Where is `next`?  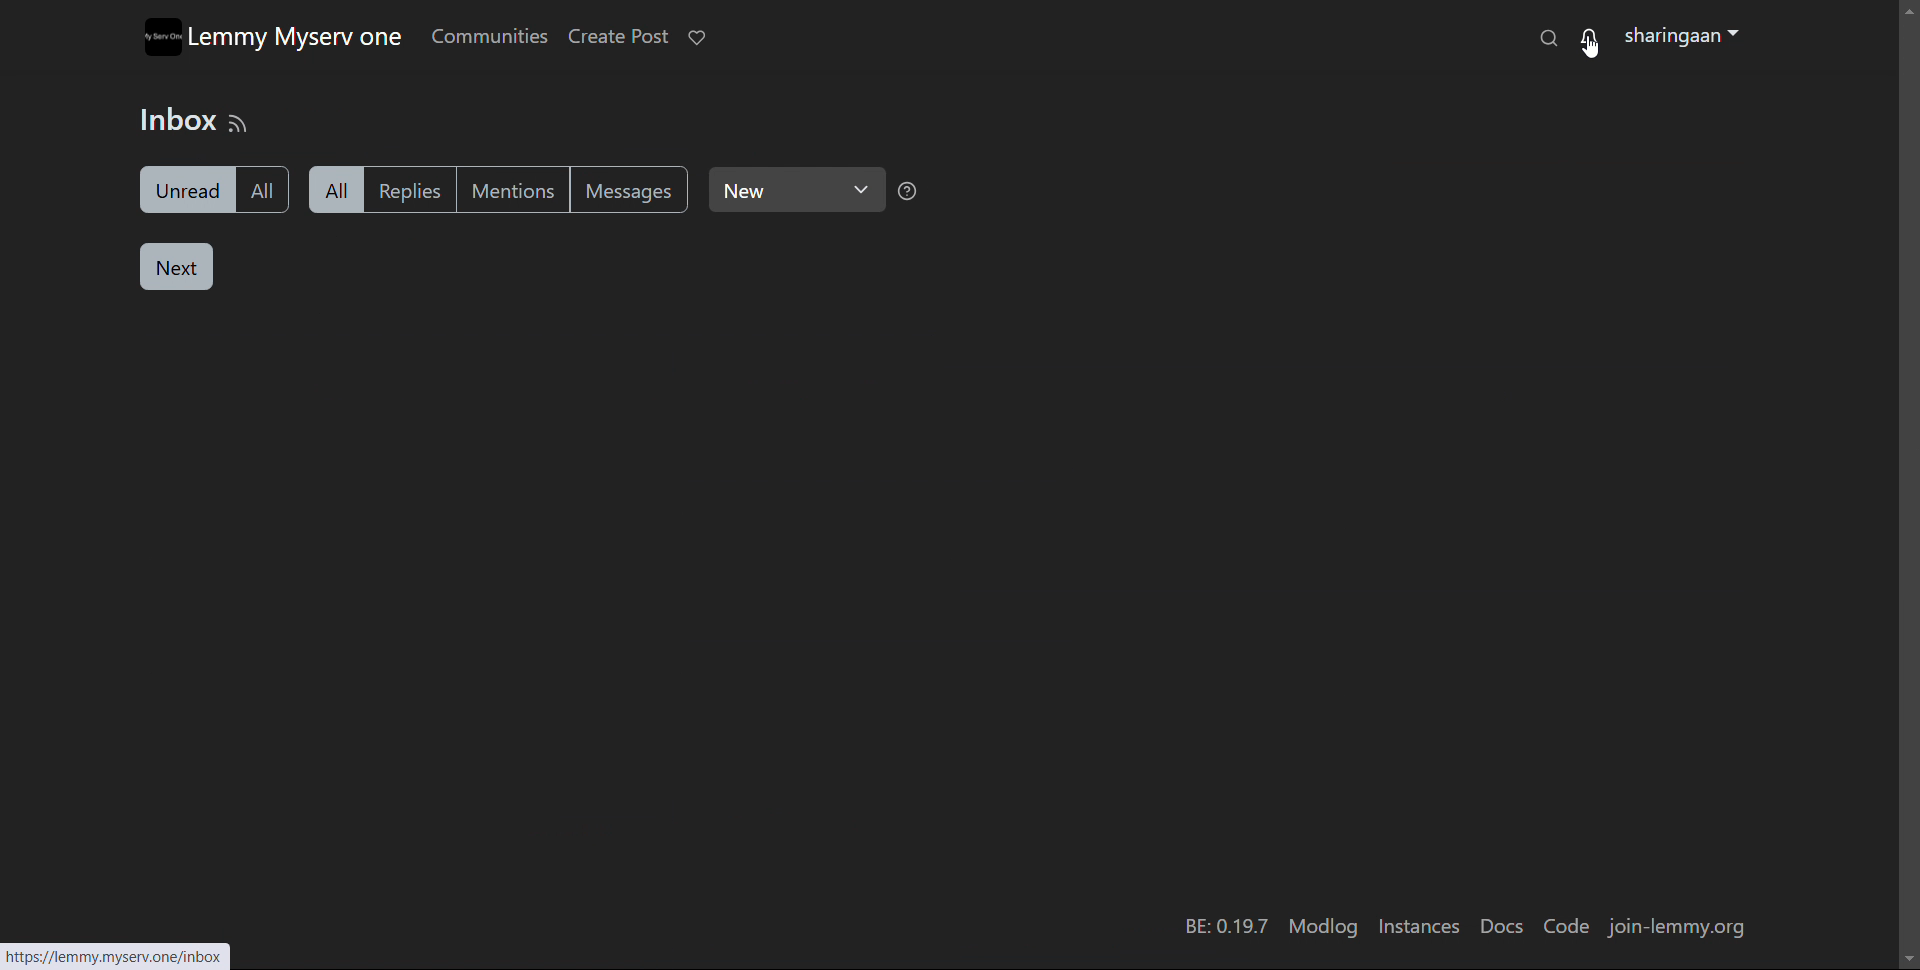
next is located at coordinates (177, 267).